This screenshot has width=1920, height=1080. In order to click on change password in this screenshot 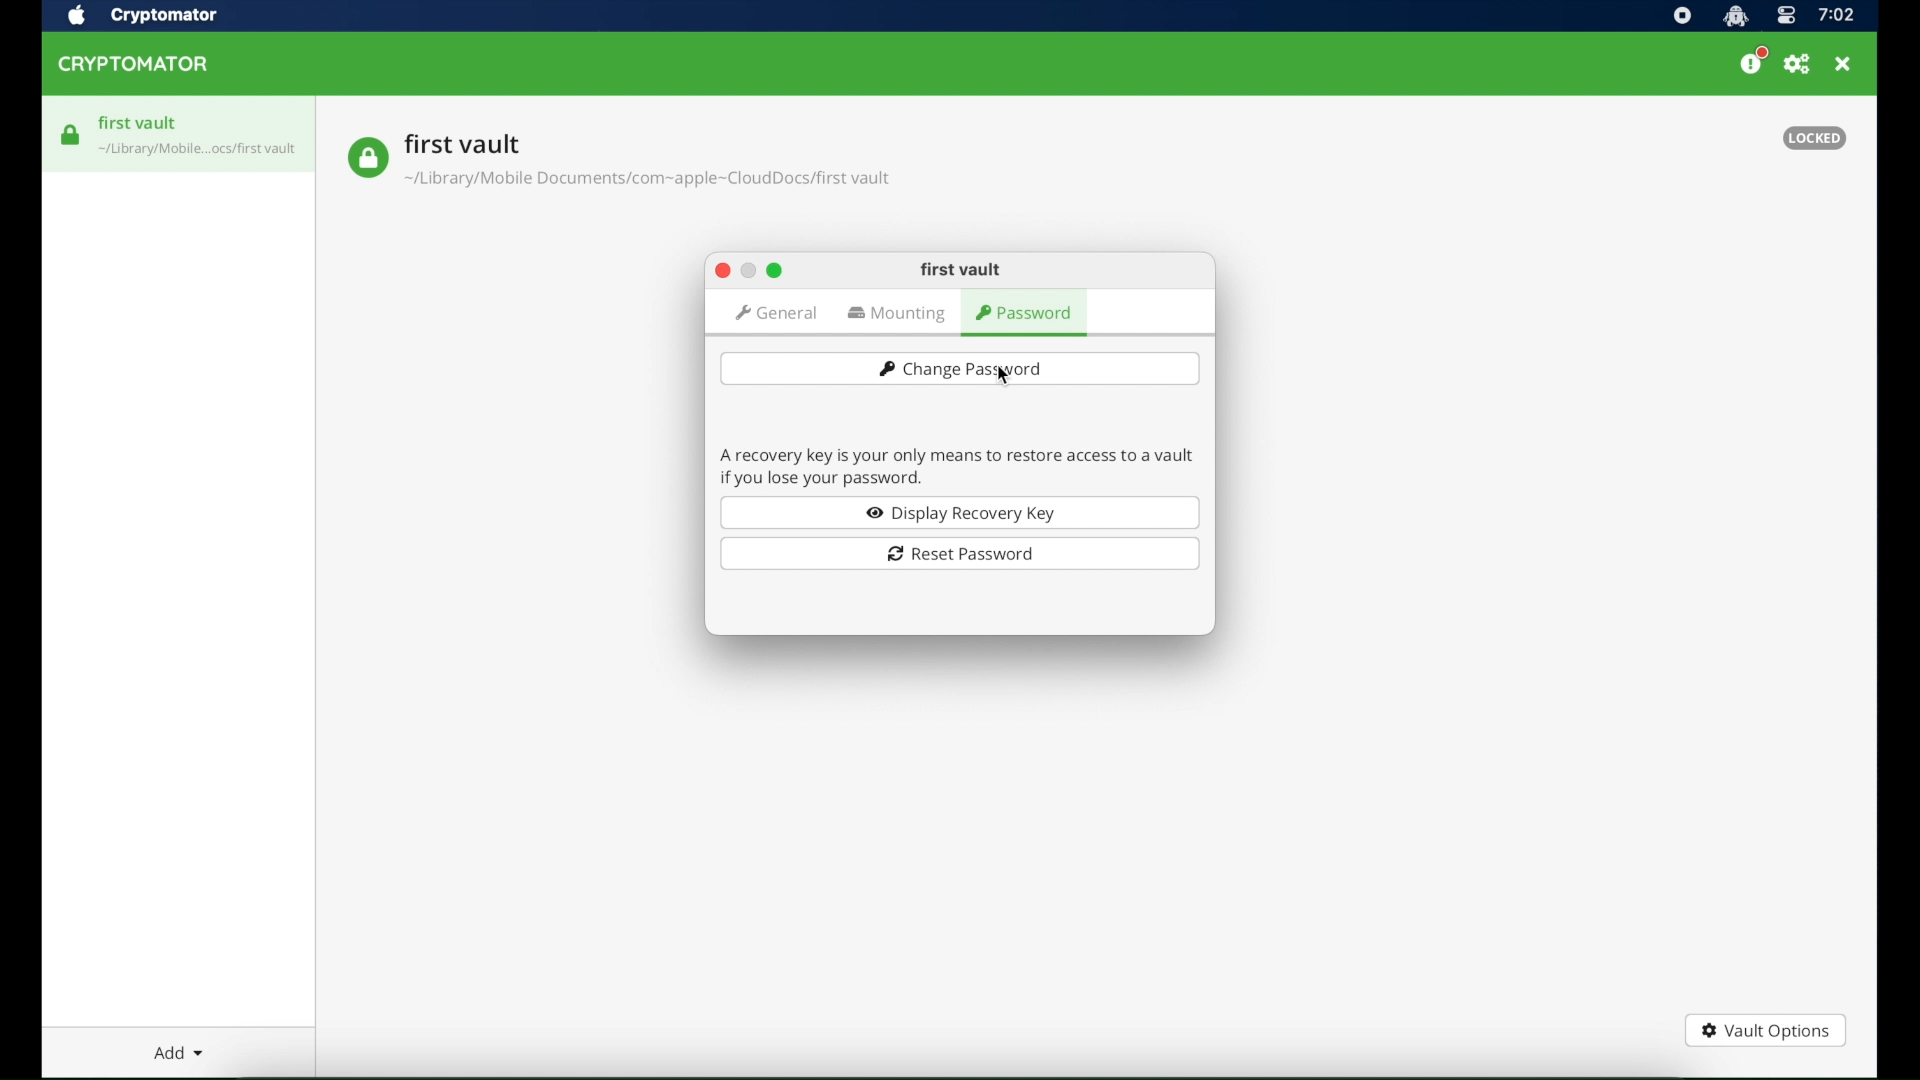, I will do `click(959, 368)`.